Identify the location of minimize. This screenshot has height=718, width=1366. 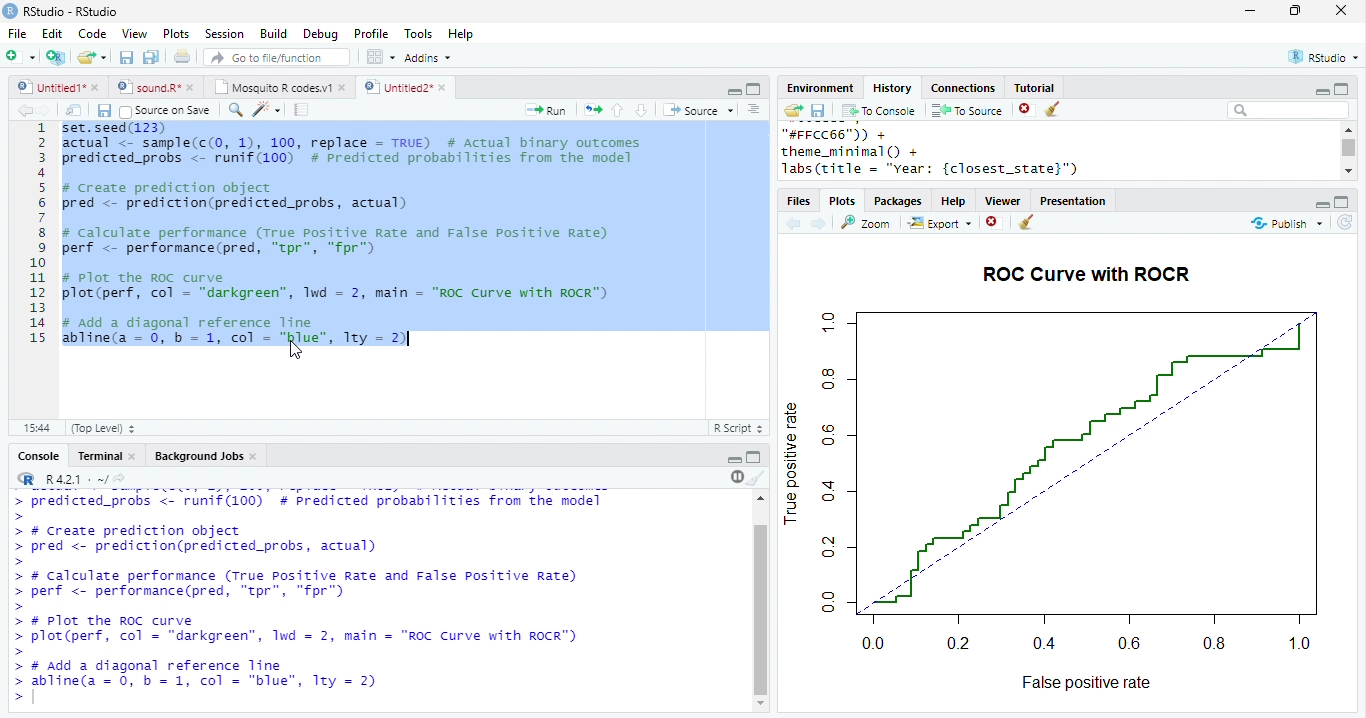
(1321, 205).